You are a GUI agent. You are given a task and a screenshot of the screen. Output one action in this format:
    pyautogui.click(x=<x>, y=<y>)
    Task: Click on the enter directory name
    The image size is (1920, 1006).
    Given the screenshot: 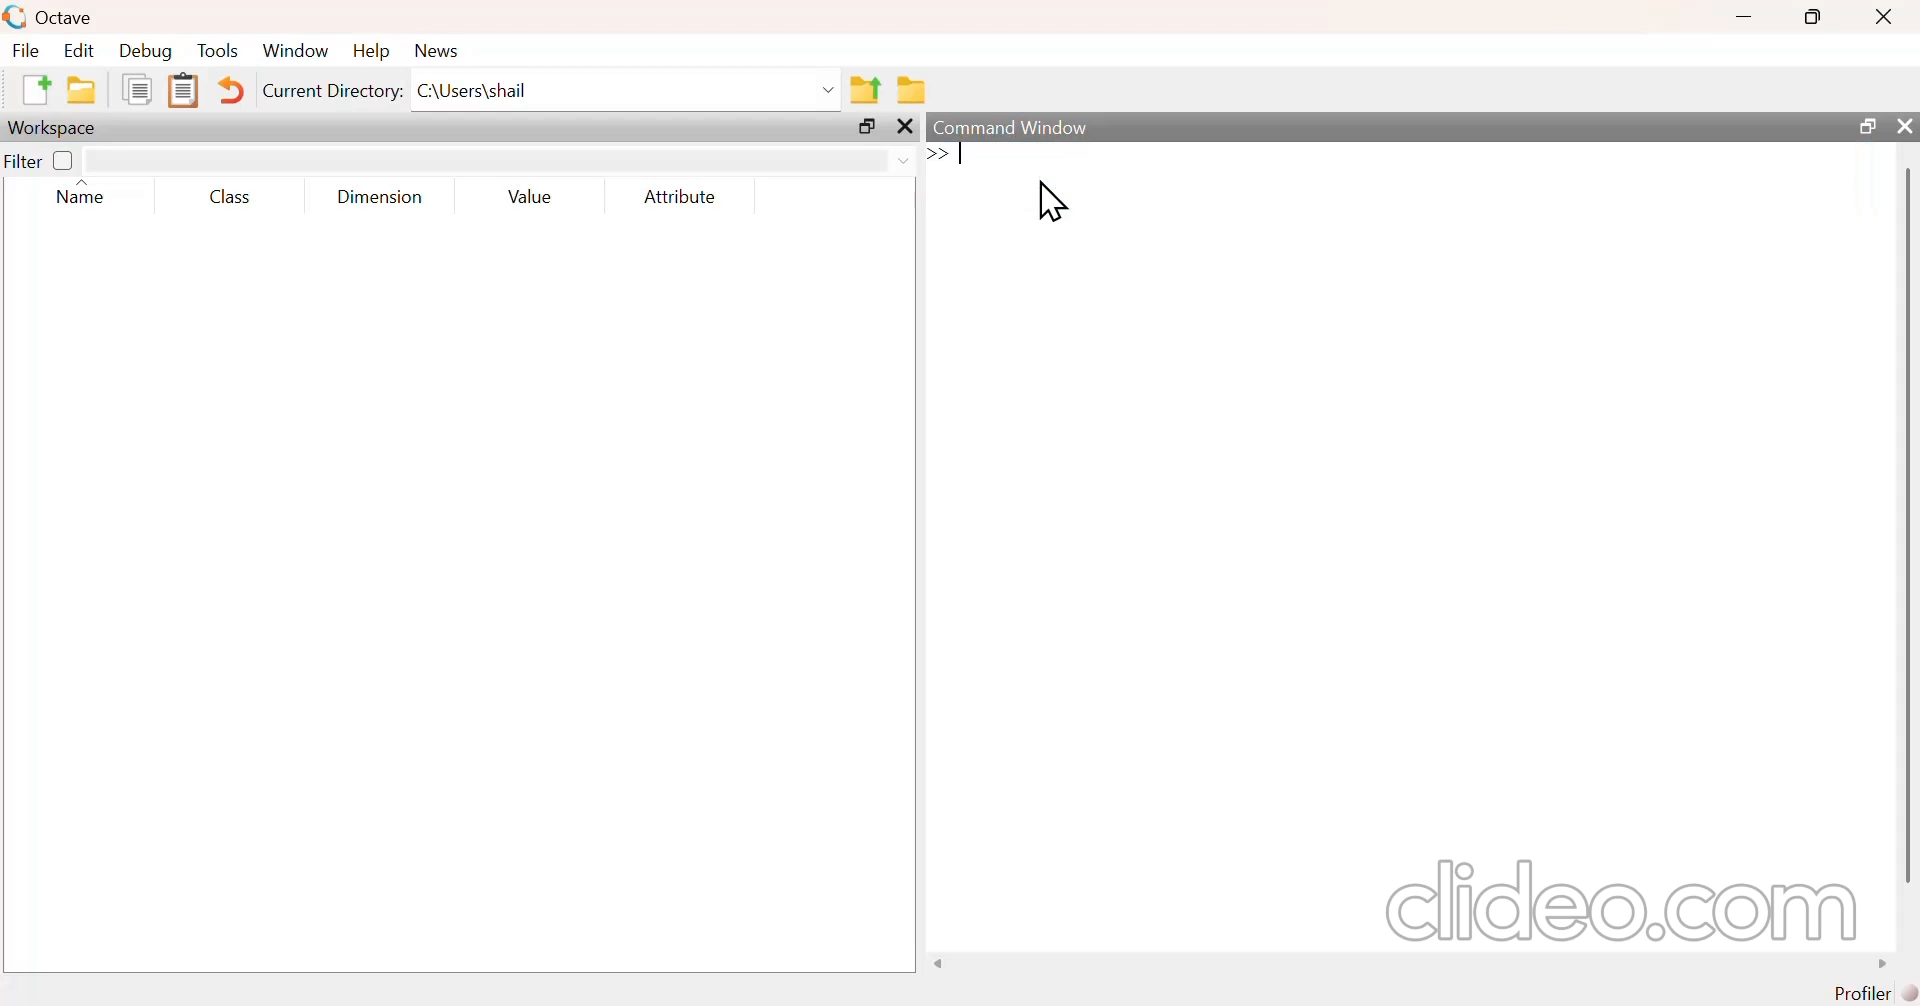 What is the action you would take?
    pyautogui.click(x=624, y=92)
    